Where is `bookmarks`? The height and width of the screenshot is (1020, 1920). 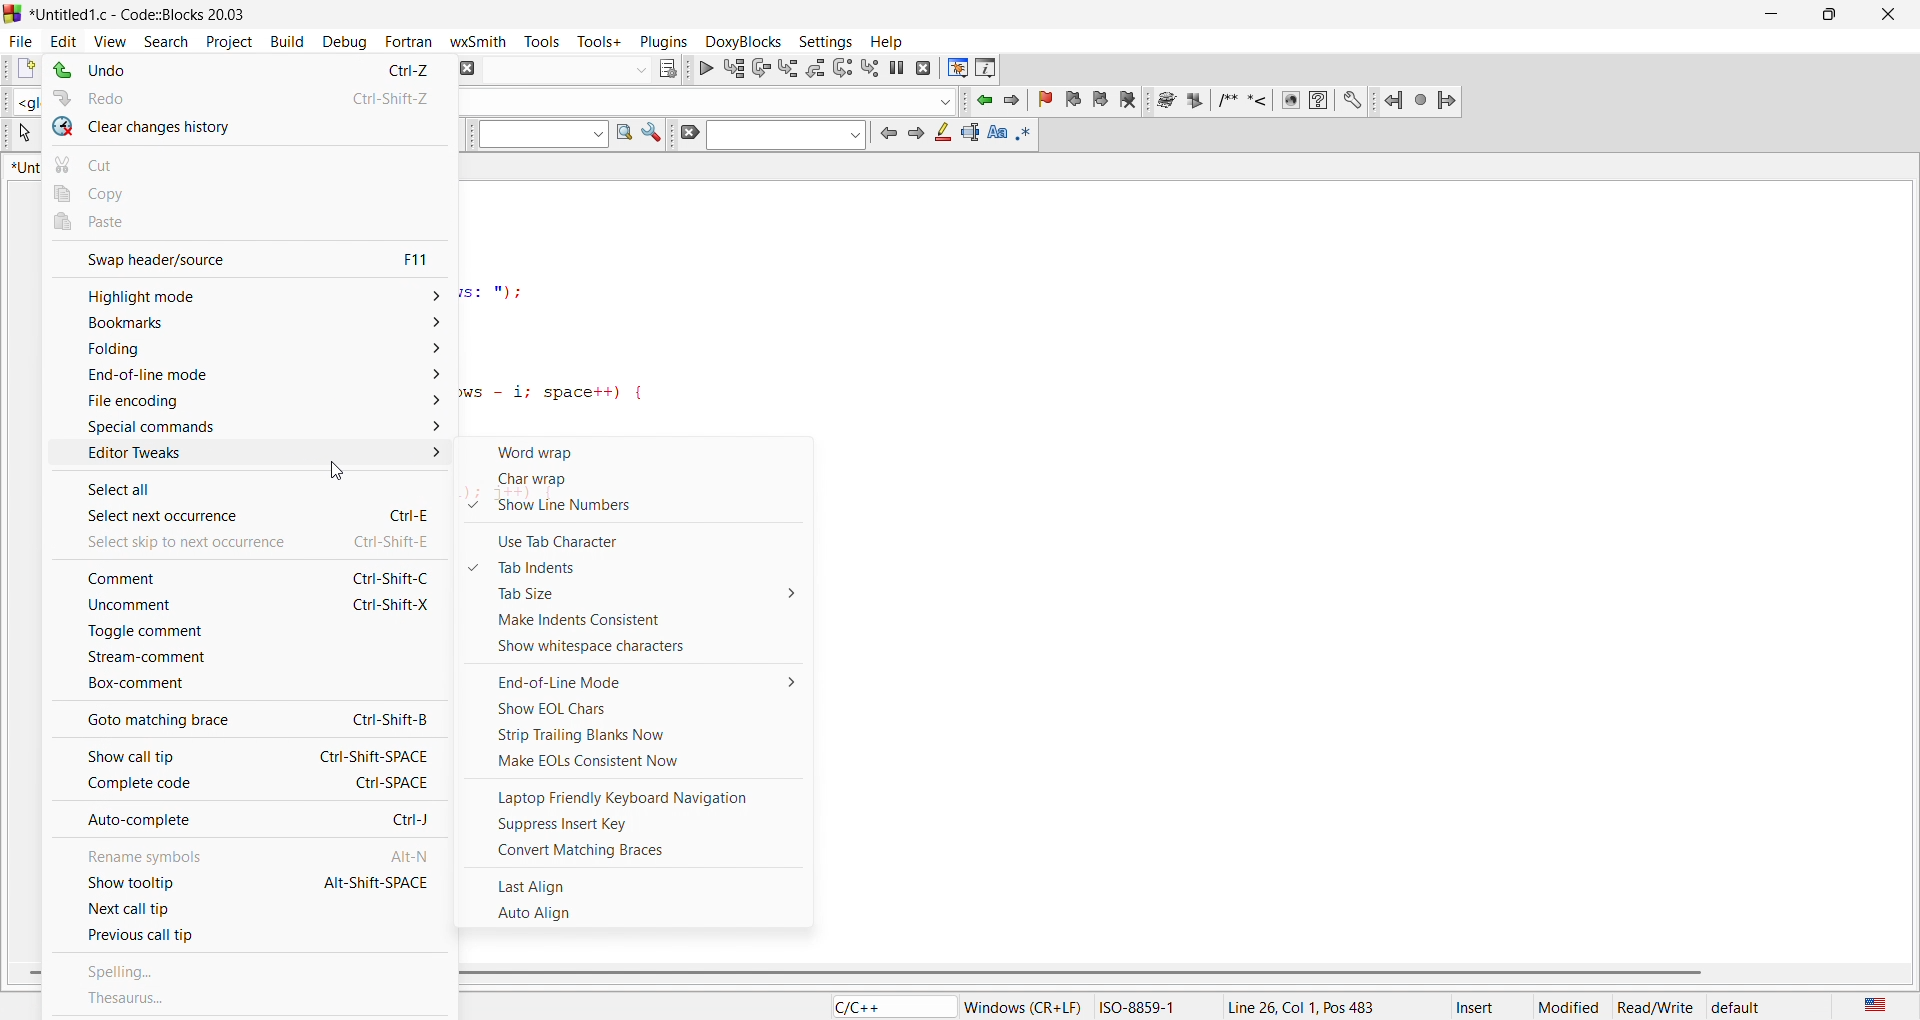
bookmarks is located at coordinates (248, 326).